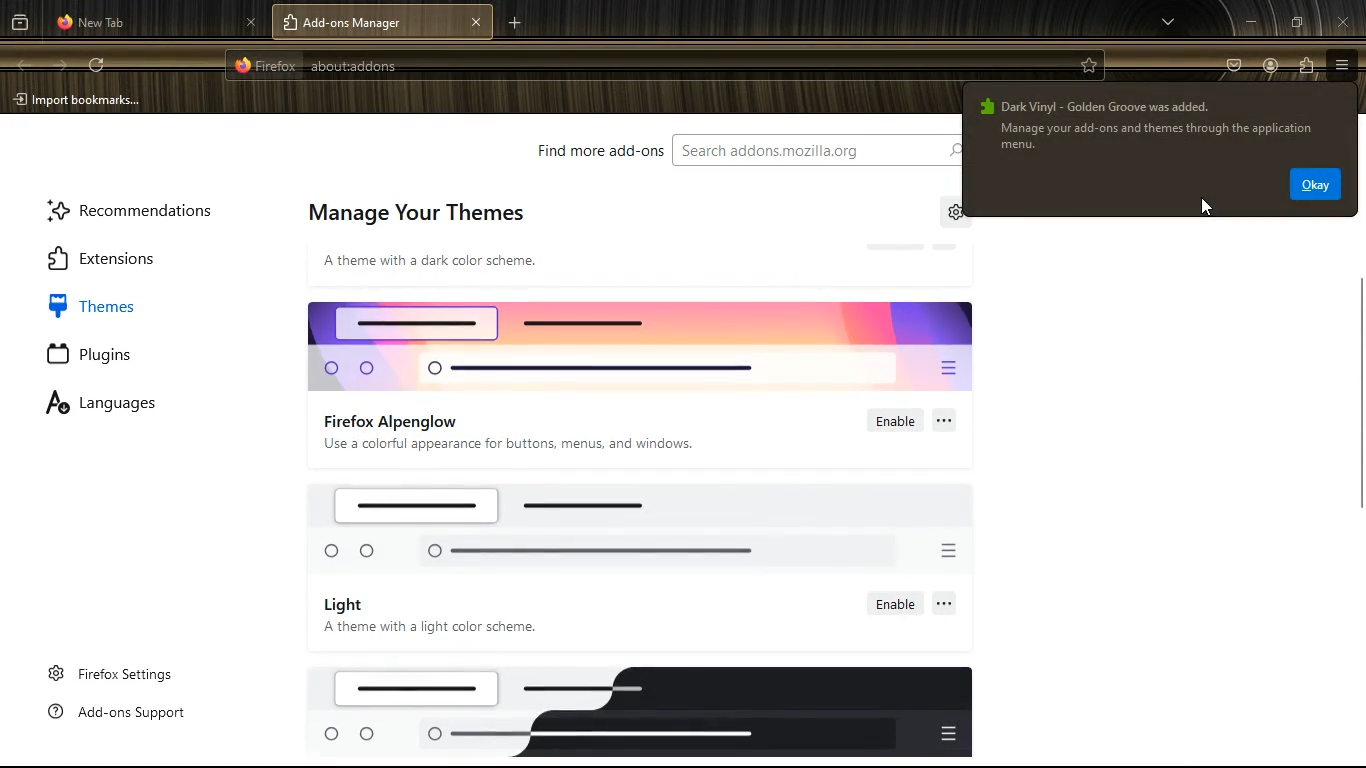  Describe the element at coordinates (638, 714) in the screenshot. I see `Theme` at that location.